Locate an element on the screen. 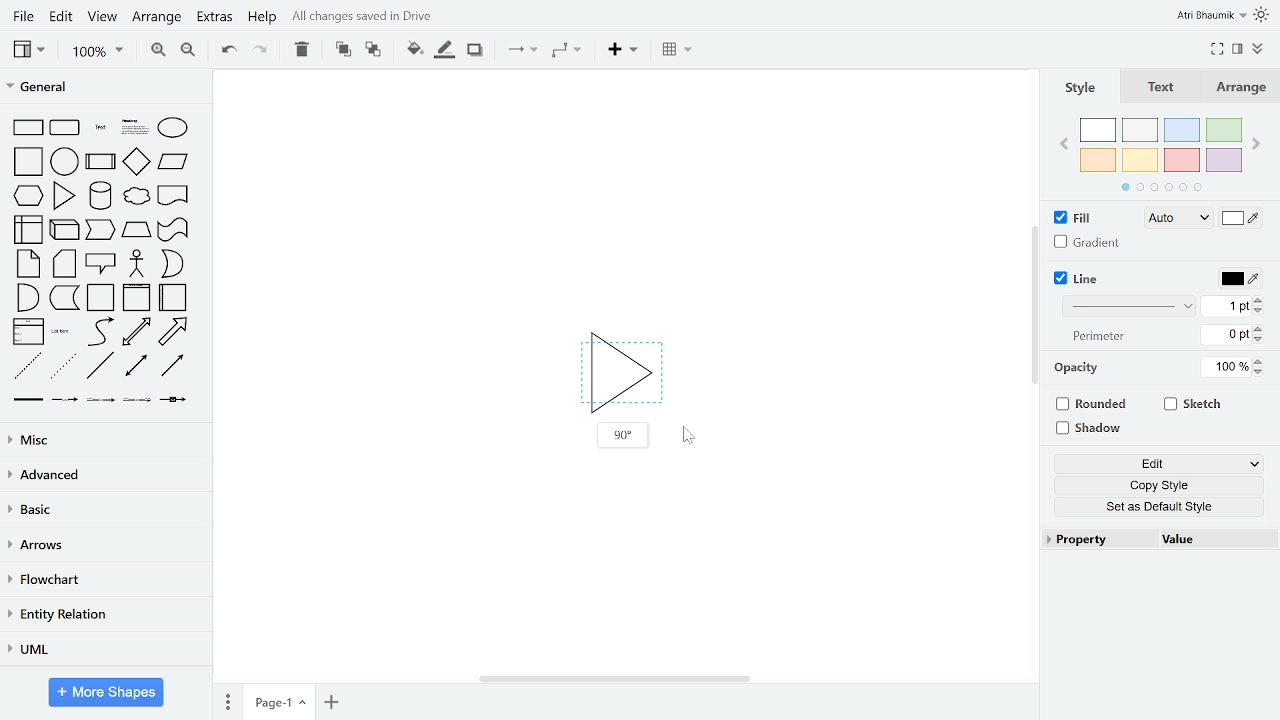  to front is located at coordinates (341, 49).